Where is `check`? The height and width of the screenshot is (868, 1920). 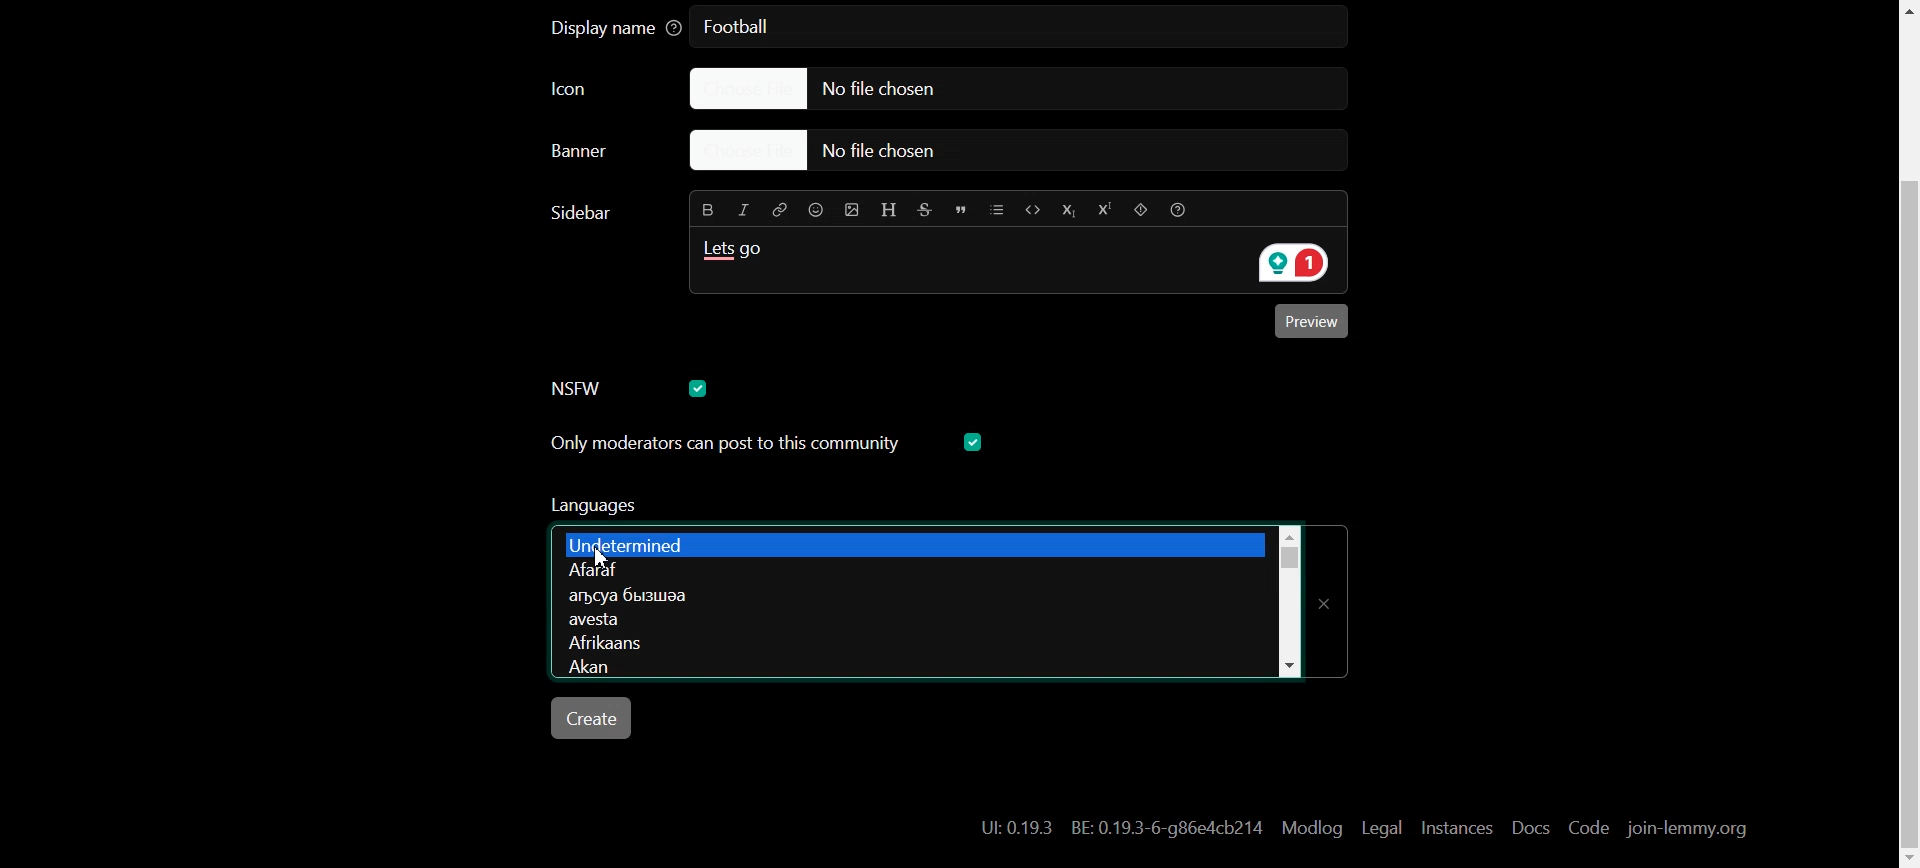 check is located at coordinates (701, 387).